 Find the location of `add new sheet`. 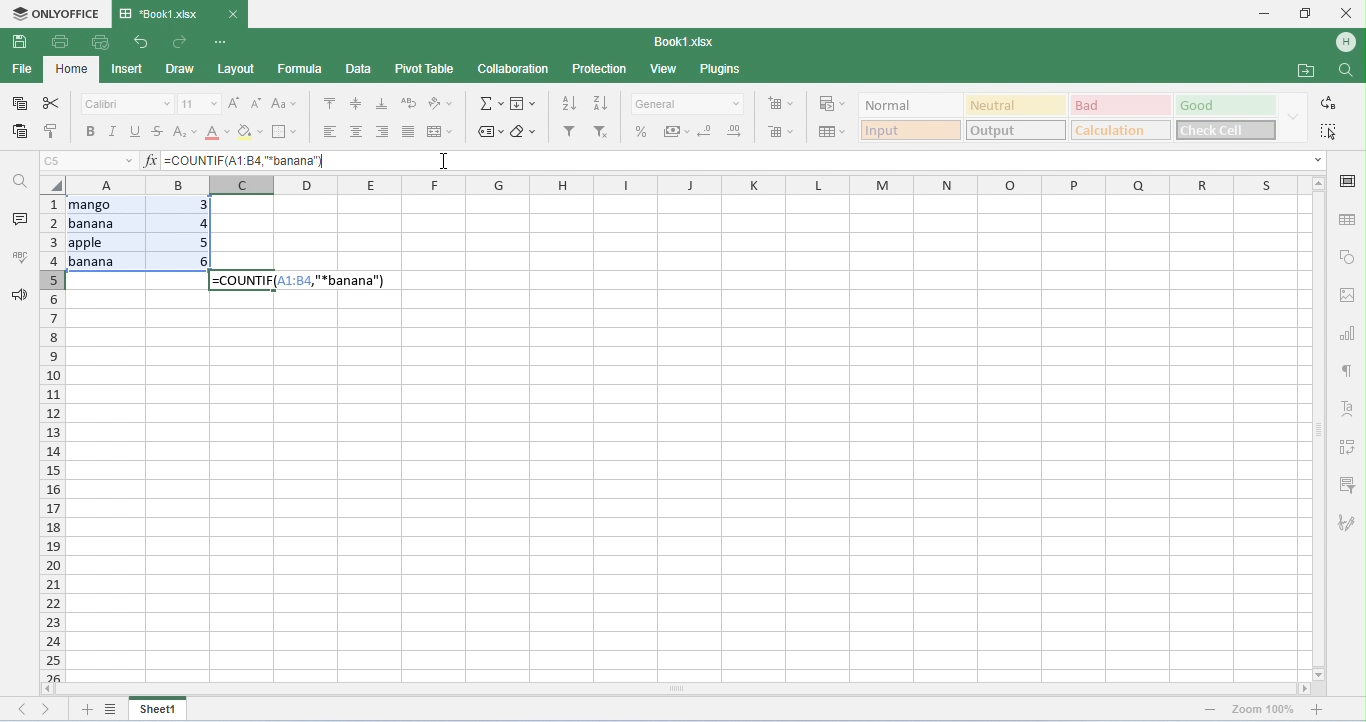

add new sheet is located at coordinates (85, 709).